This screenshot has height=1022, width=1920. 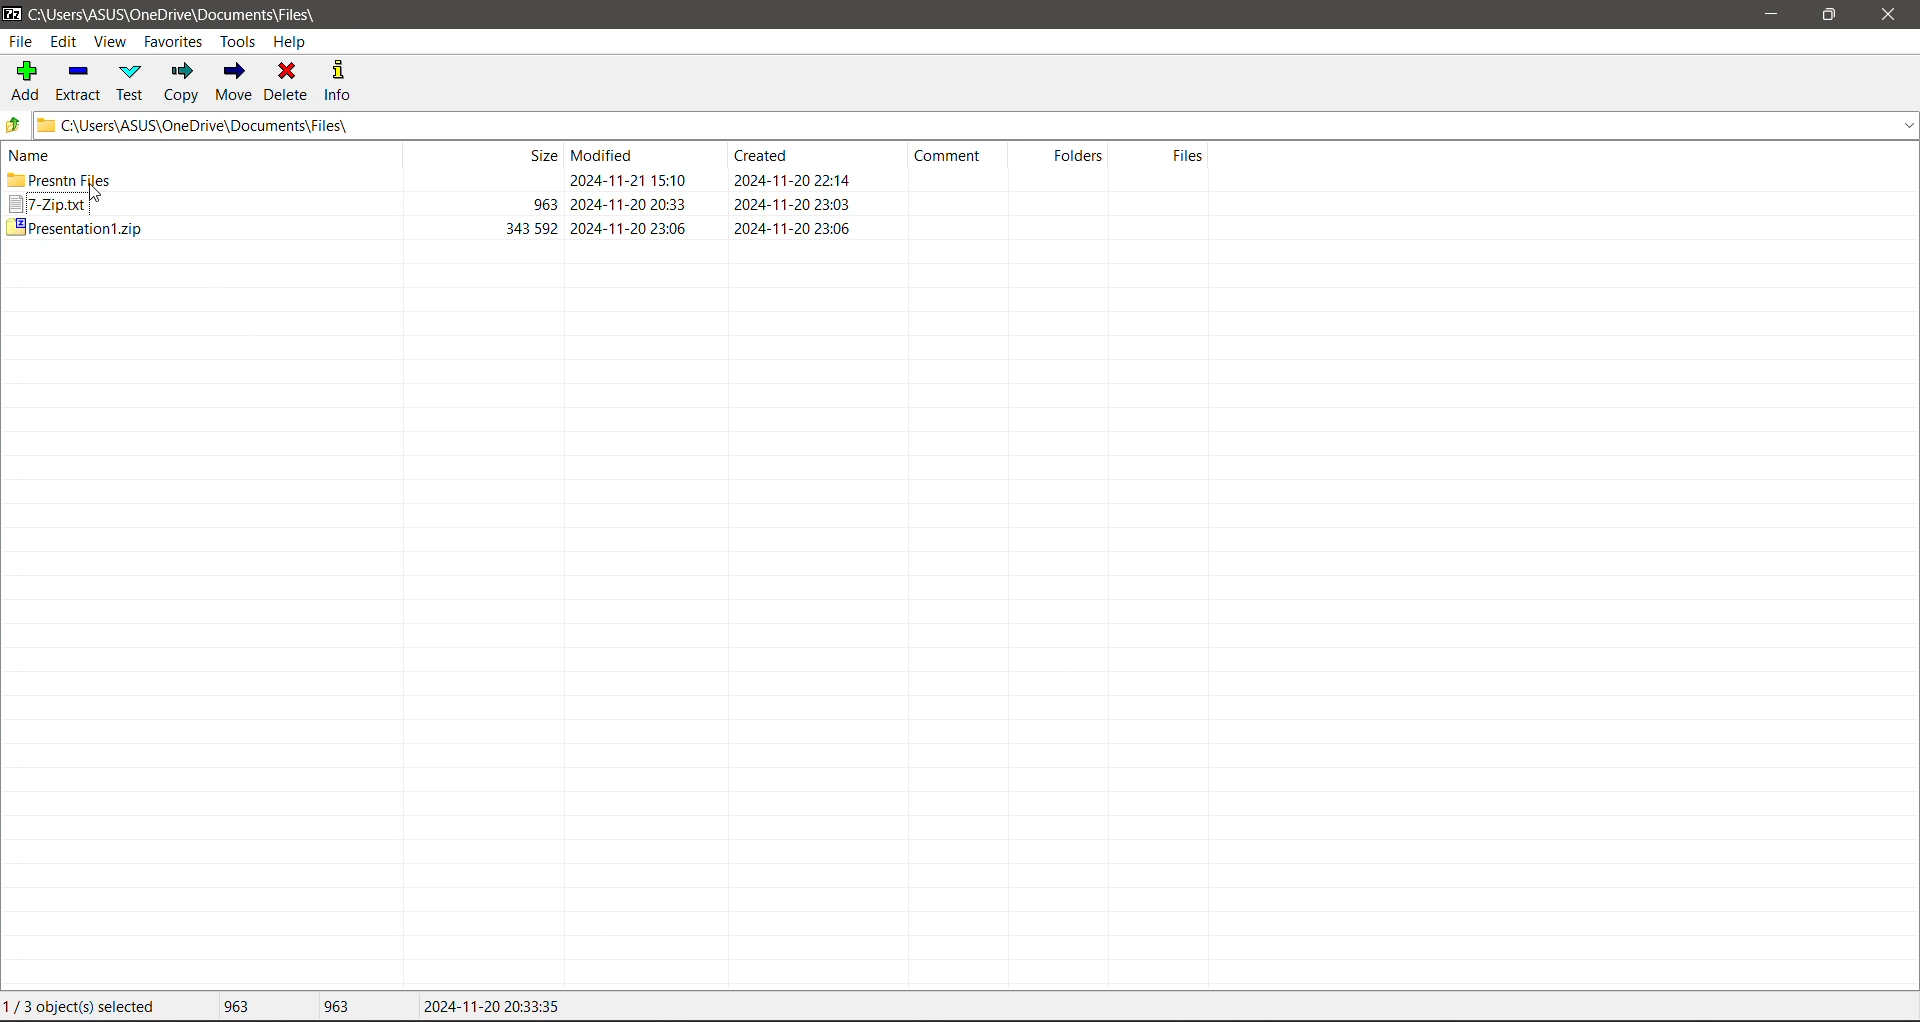 I want to click on Restore Down, so click(x=1831, y=15).